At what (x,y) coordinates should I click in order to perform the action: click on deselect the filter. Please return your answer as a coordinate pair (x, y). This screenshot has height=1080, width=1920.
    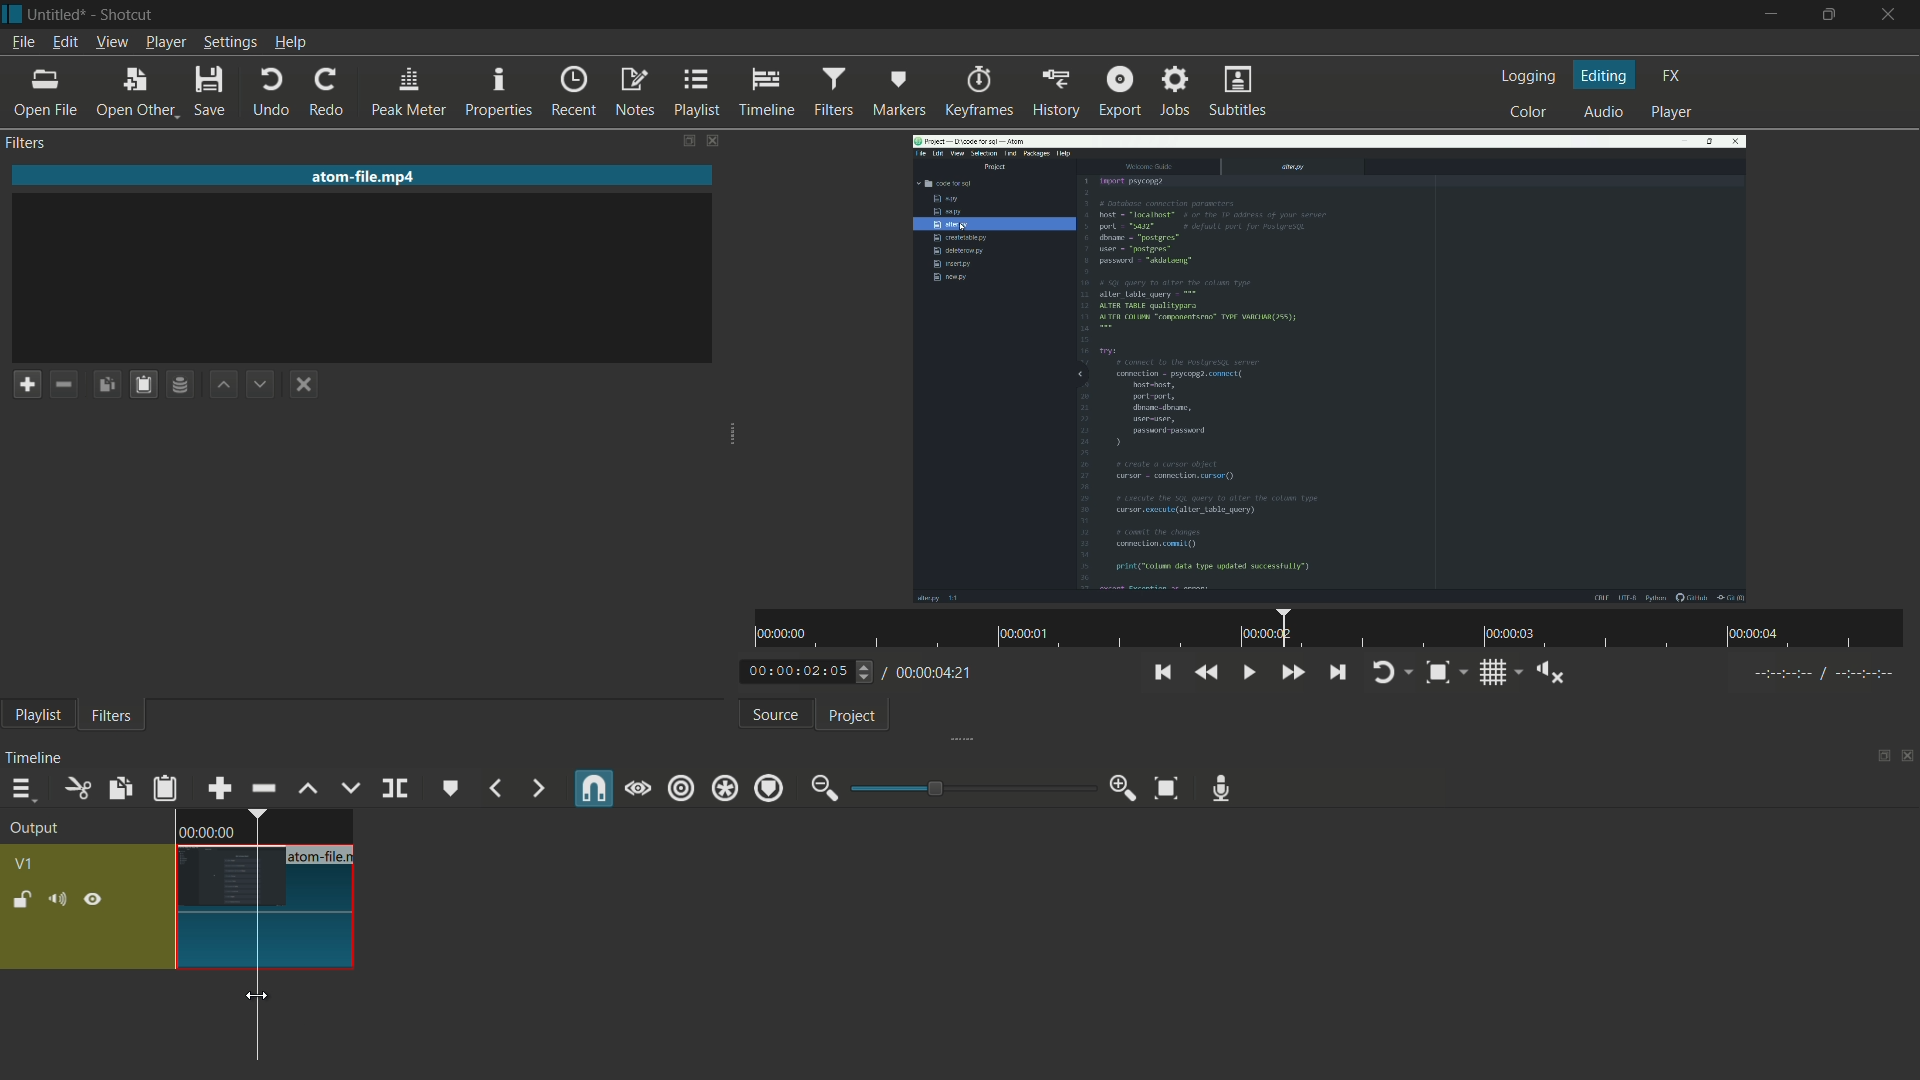
    Looking at the image, I should click on (304, 386).